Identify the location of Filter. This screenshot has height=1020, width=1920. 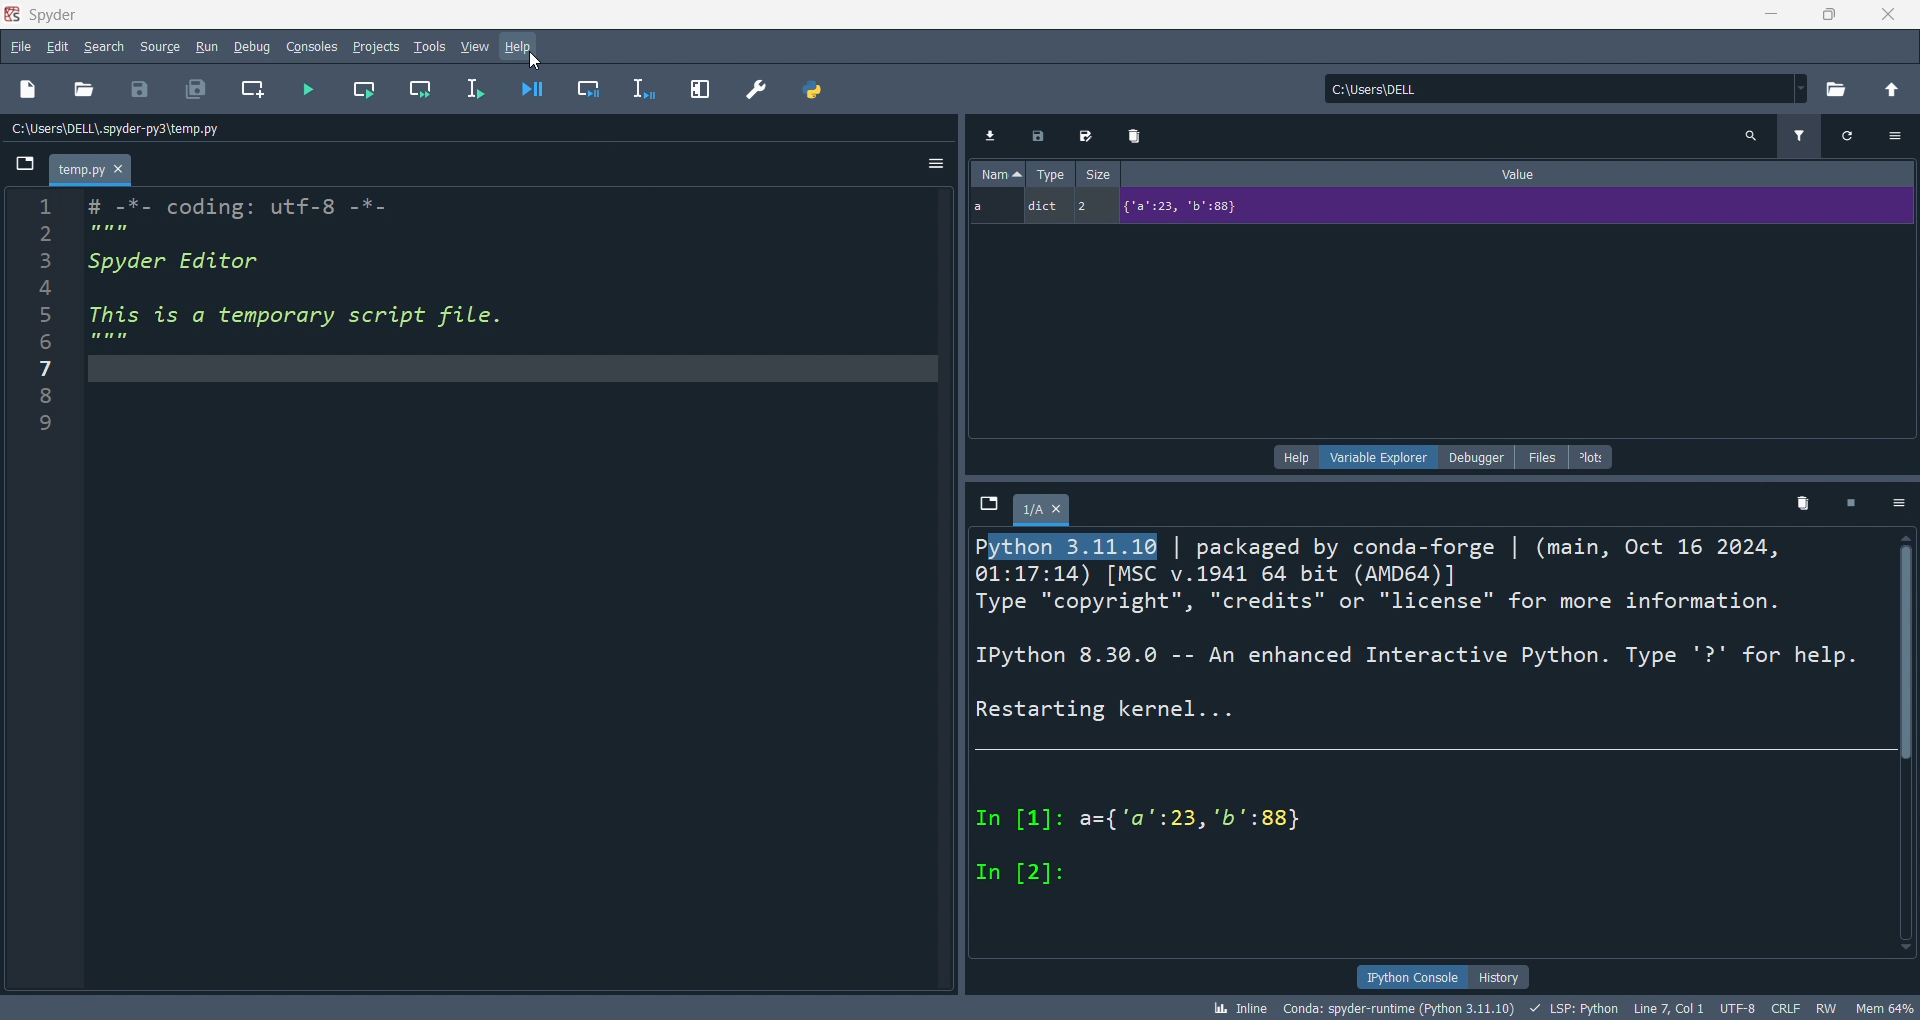
(1800, 137).